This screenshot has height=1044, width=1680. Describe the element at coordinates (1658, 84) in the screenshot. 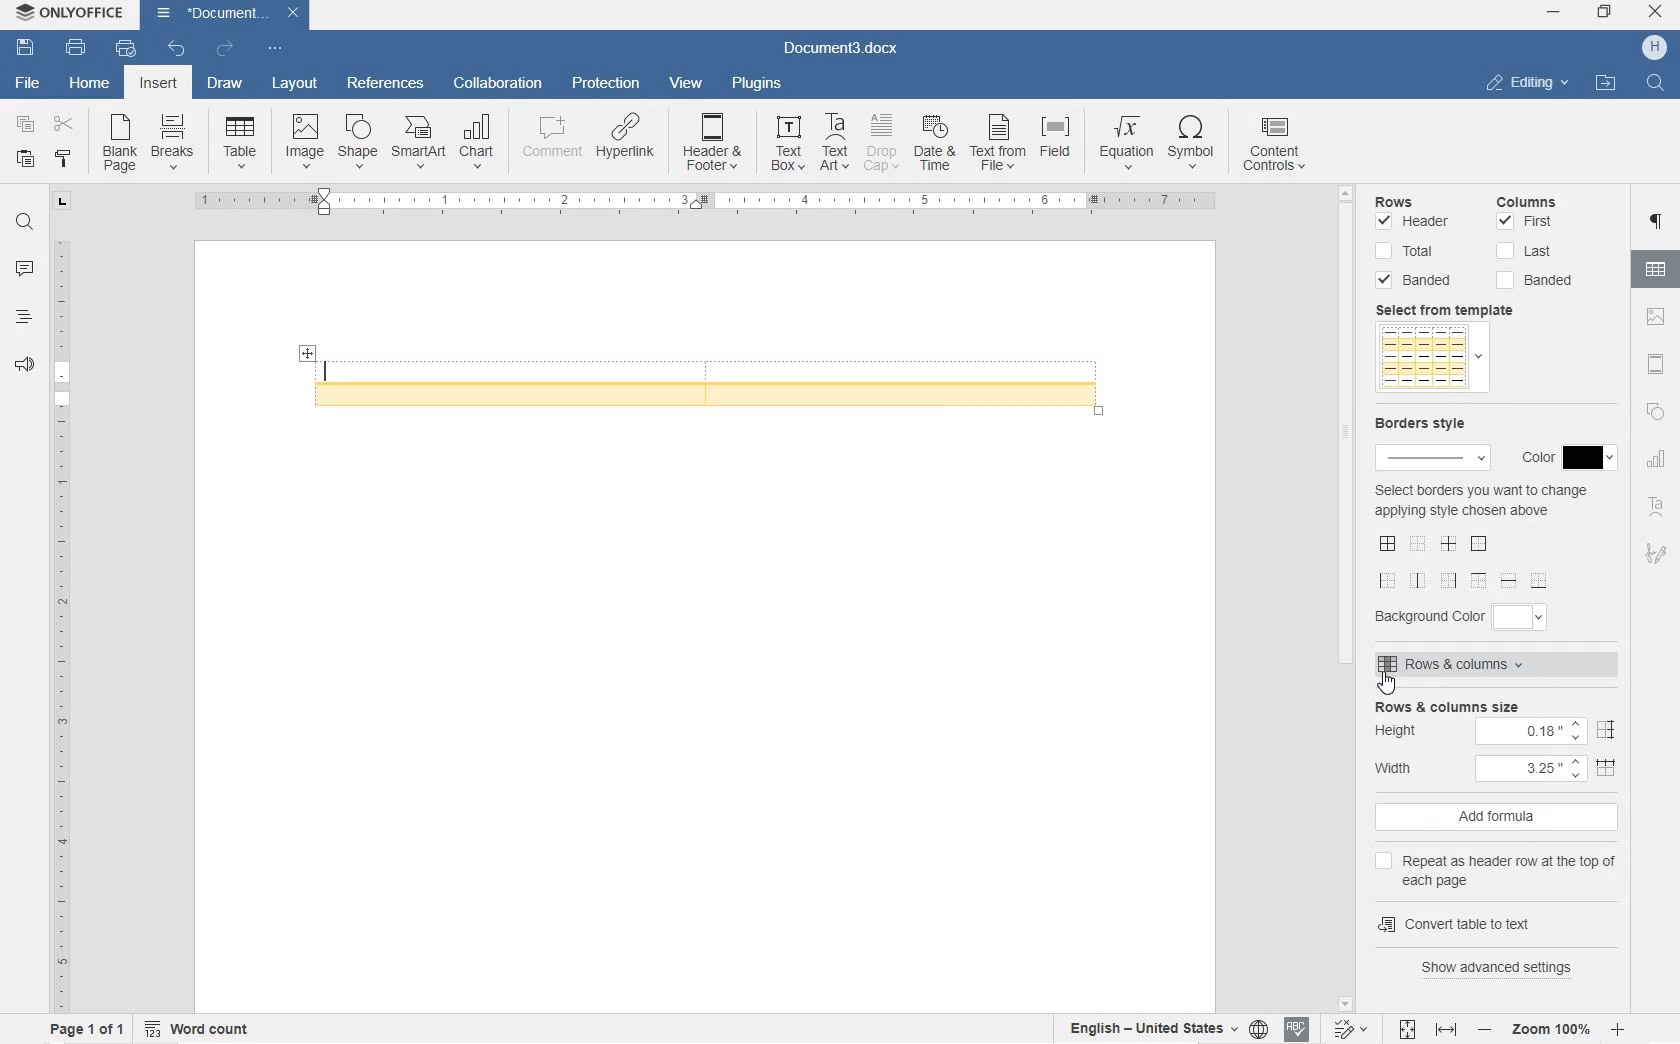

I see `find` at that location.